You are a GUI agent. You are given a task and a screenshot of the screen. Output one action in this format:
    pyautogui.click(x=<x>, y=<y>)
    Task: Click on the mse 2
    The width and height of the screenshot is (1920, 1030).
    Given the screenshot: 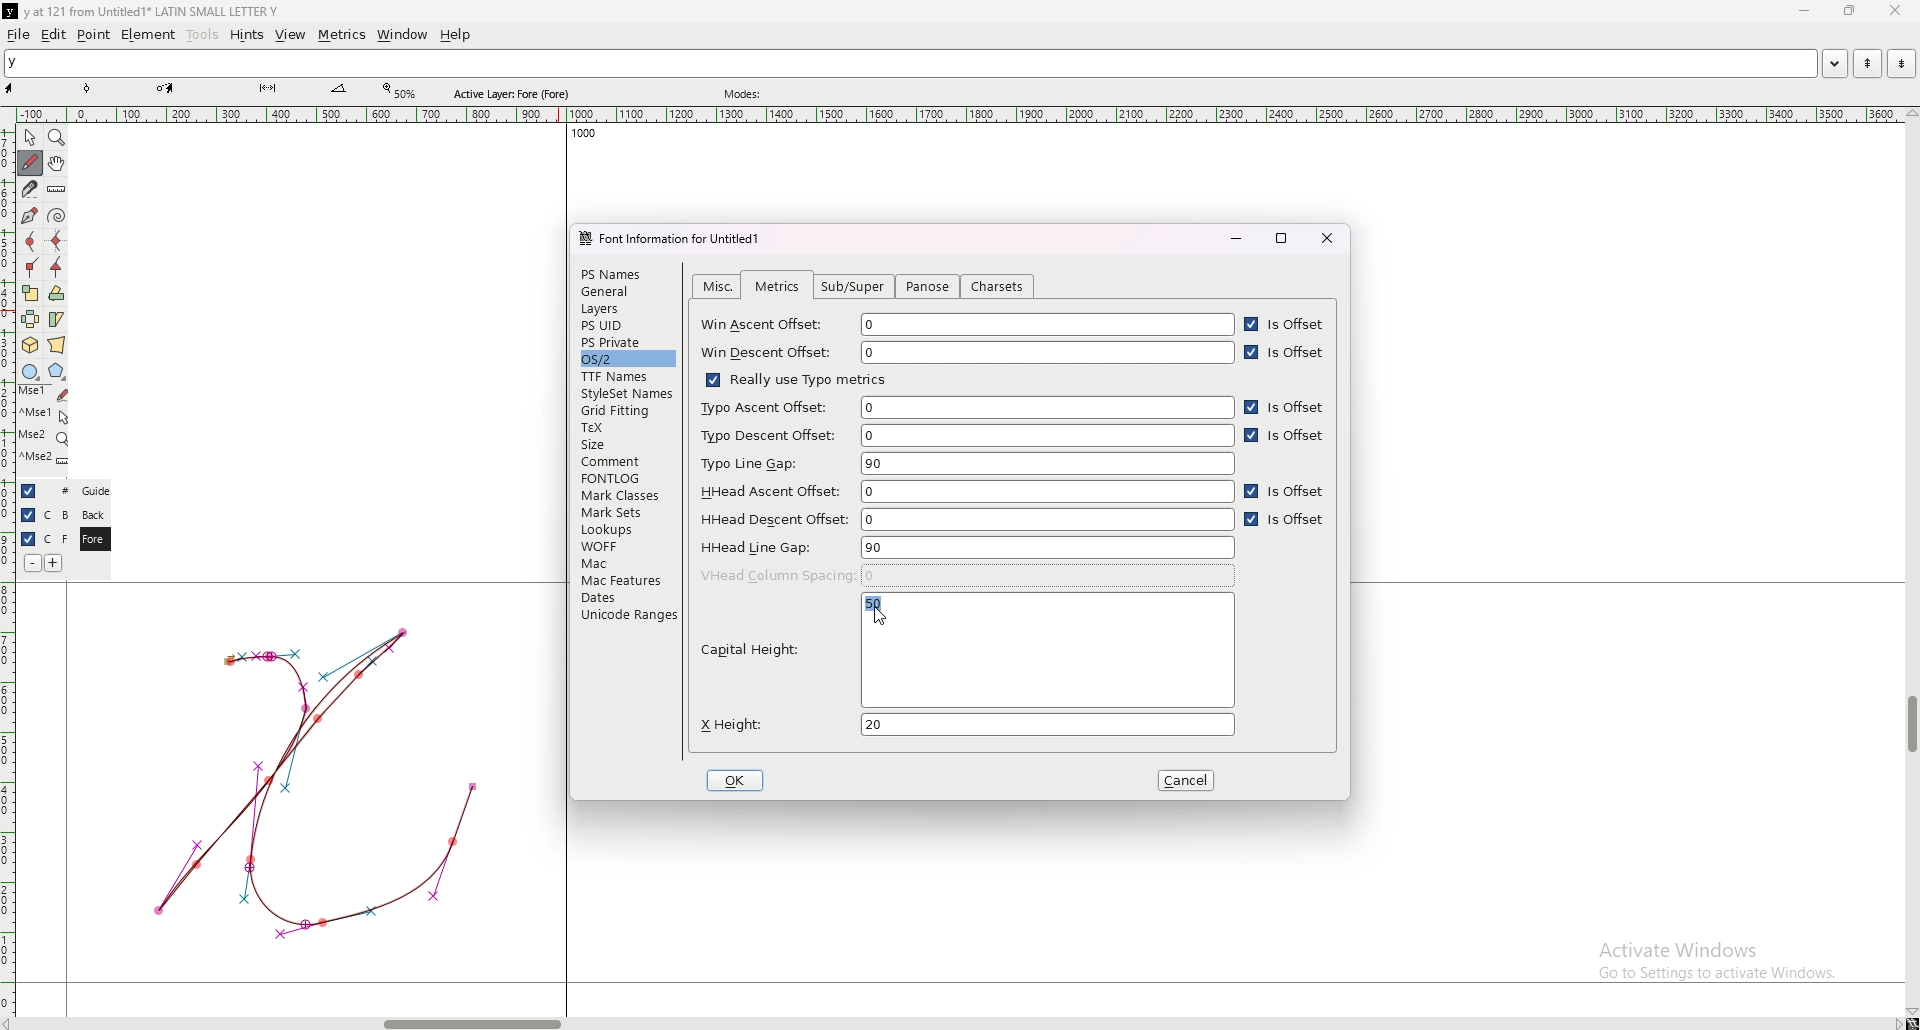 What is the action you would take?
    pyautogui.click(x=43, y=437)
    